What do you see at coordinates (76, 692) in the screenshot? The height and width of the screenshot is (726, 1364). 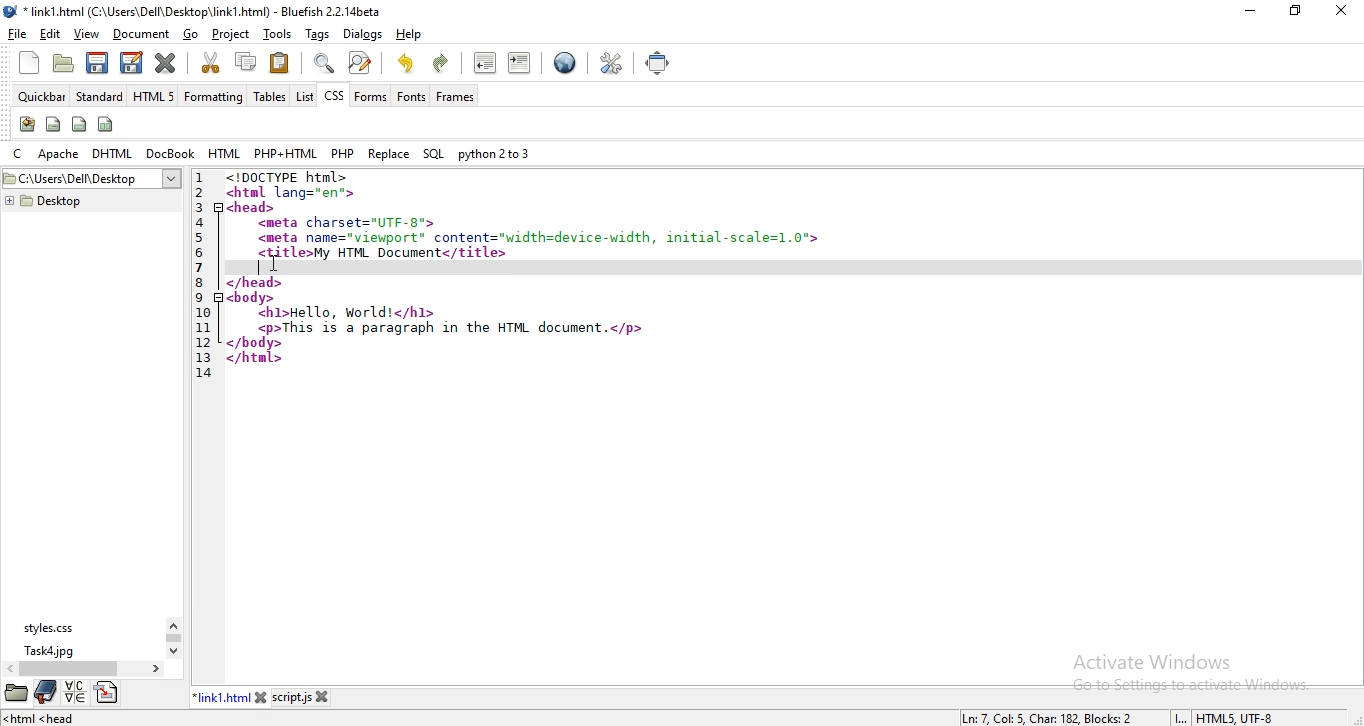 I see `language` at bounding box center [76, 692].